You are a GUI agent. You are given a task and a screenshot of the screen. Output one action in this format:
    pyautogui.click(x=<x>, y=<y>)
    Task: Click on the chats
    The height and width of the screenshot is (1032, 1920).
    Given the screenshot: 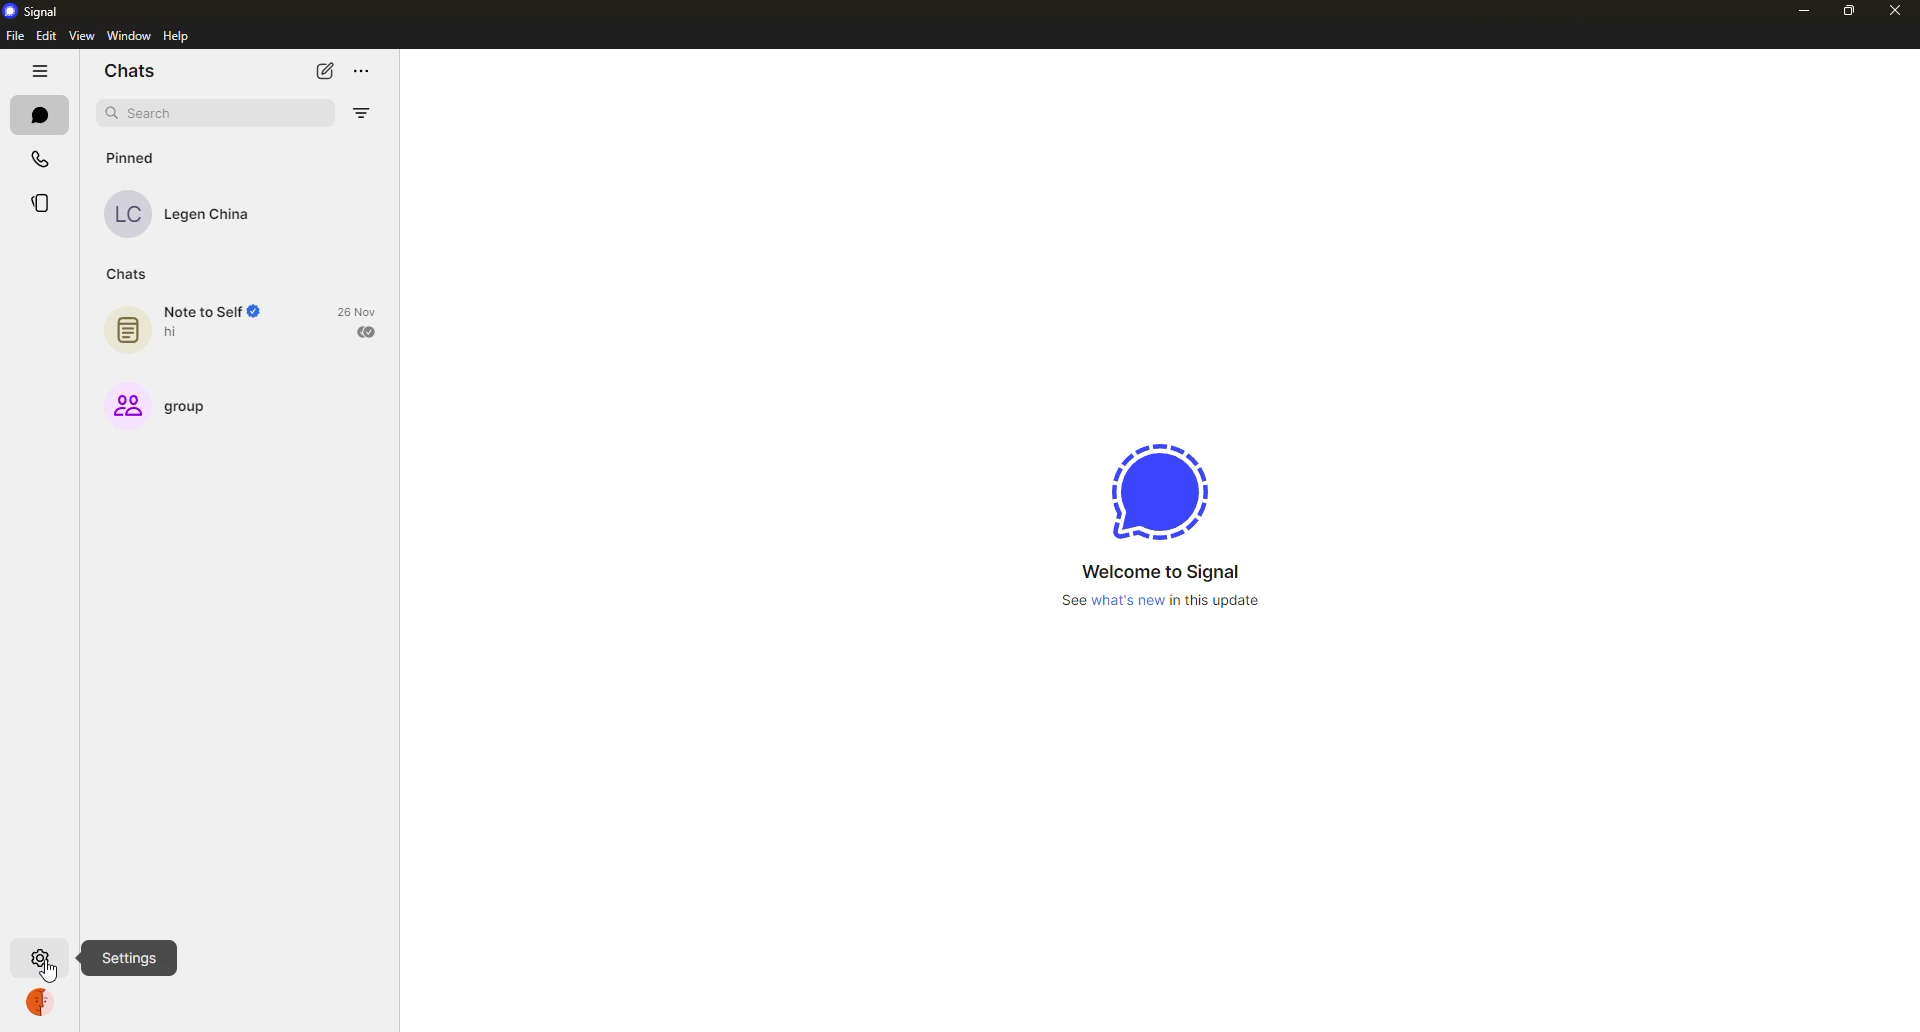 What is the action you would take?
    pyautogui.click(x=132, y=274)
    